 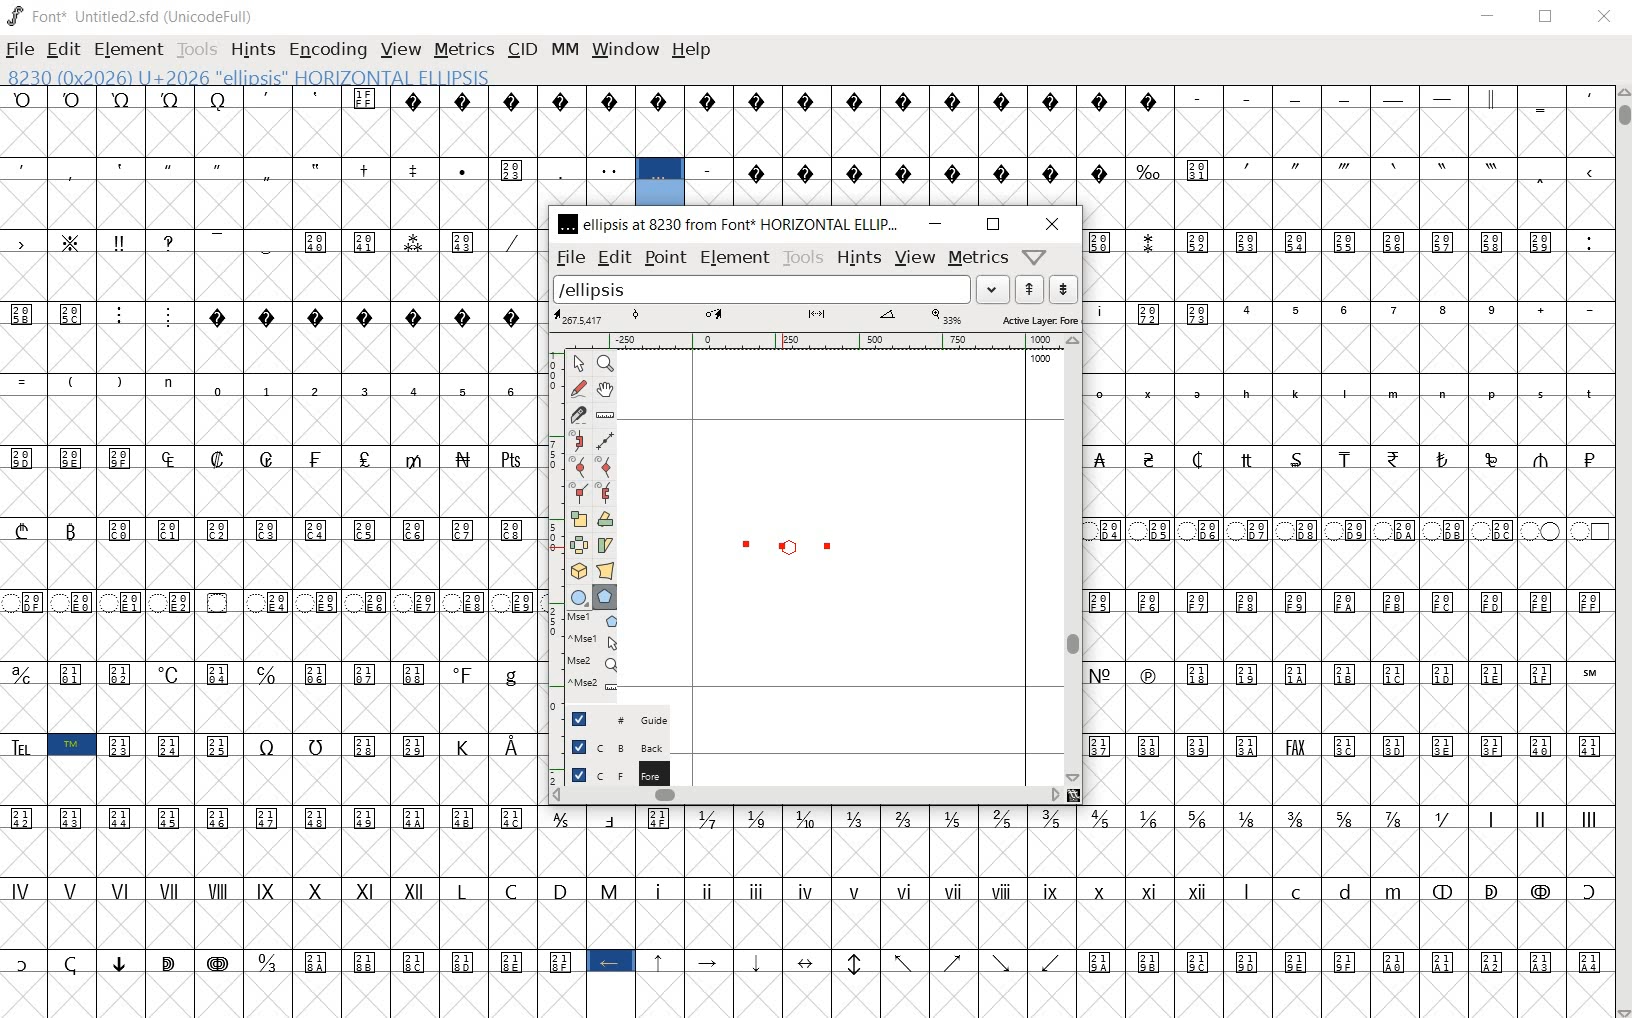 I want to click on Rotate the selection, so click(x=605, y=520).